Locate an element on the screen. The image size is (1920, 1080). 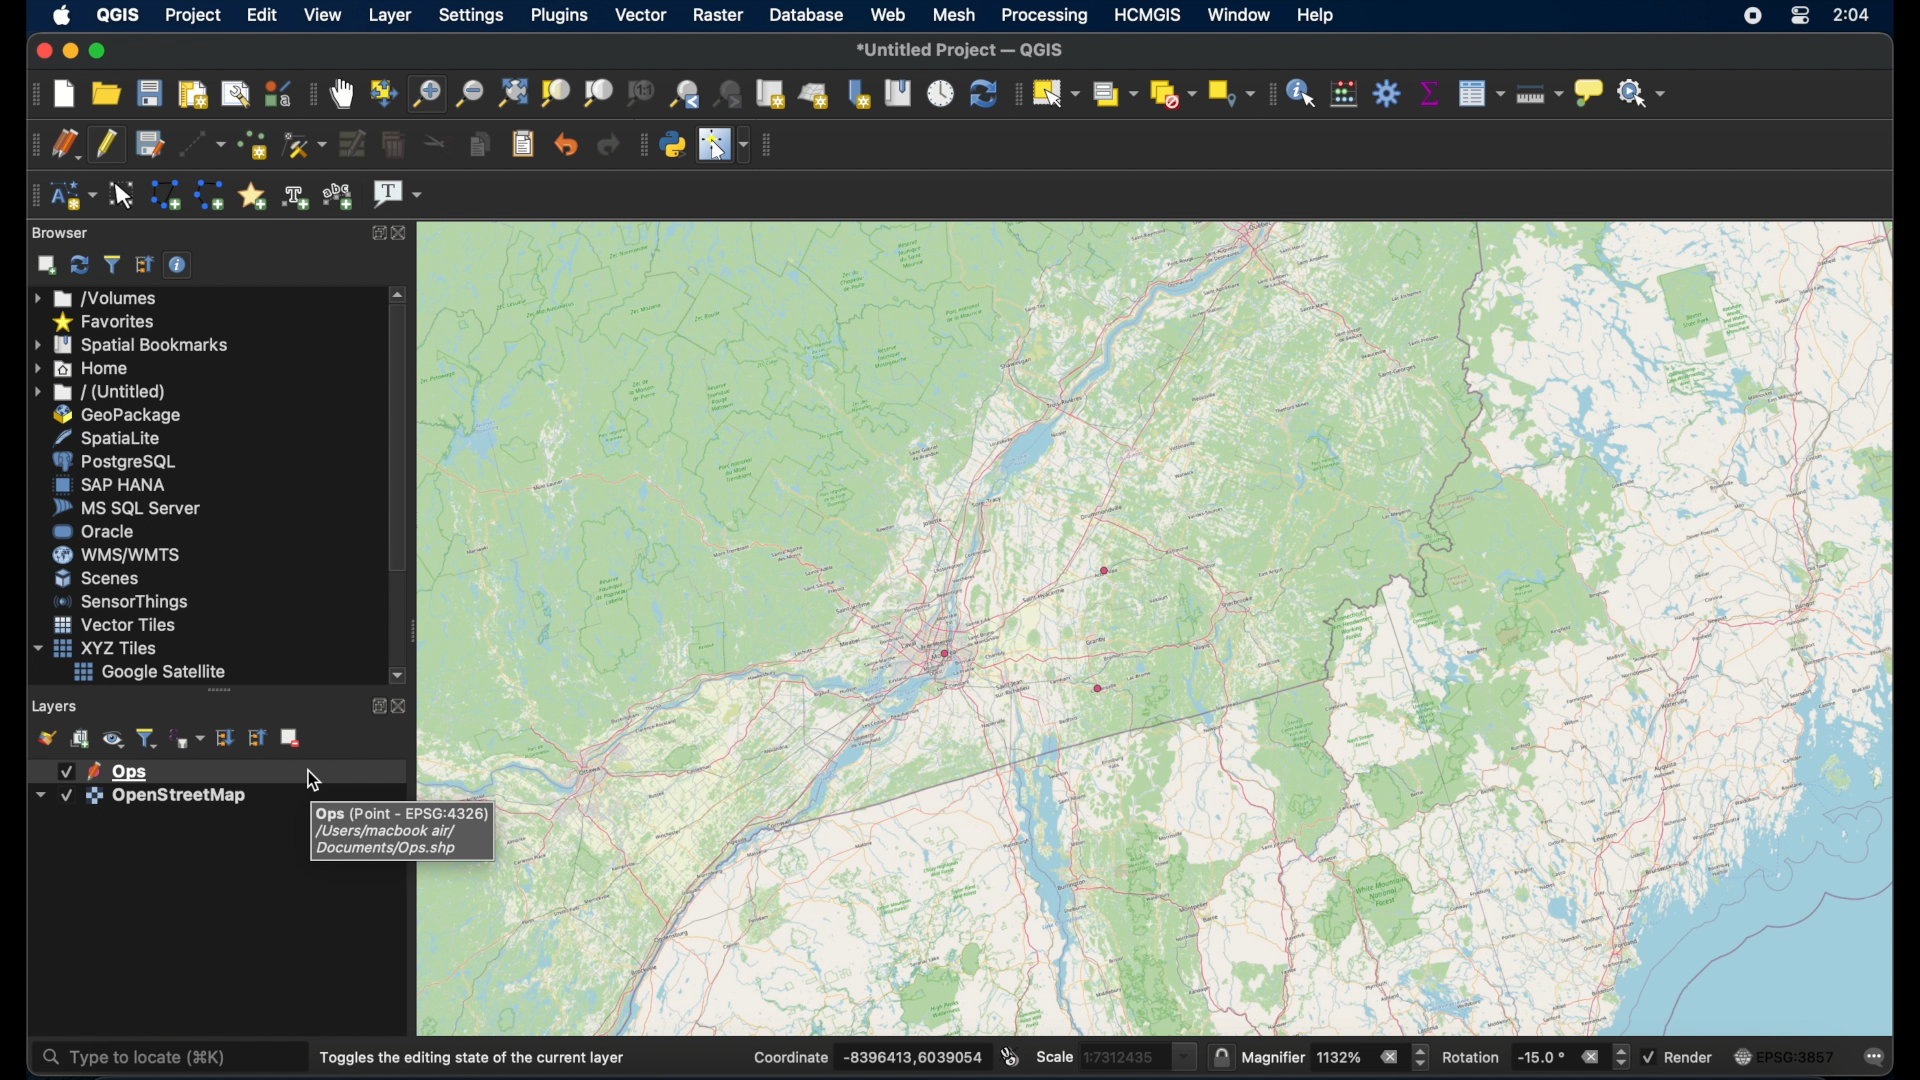
google satellite is located at coordinates (149, 672).